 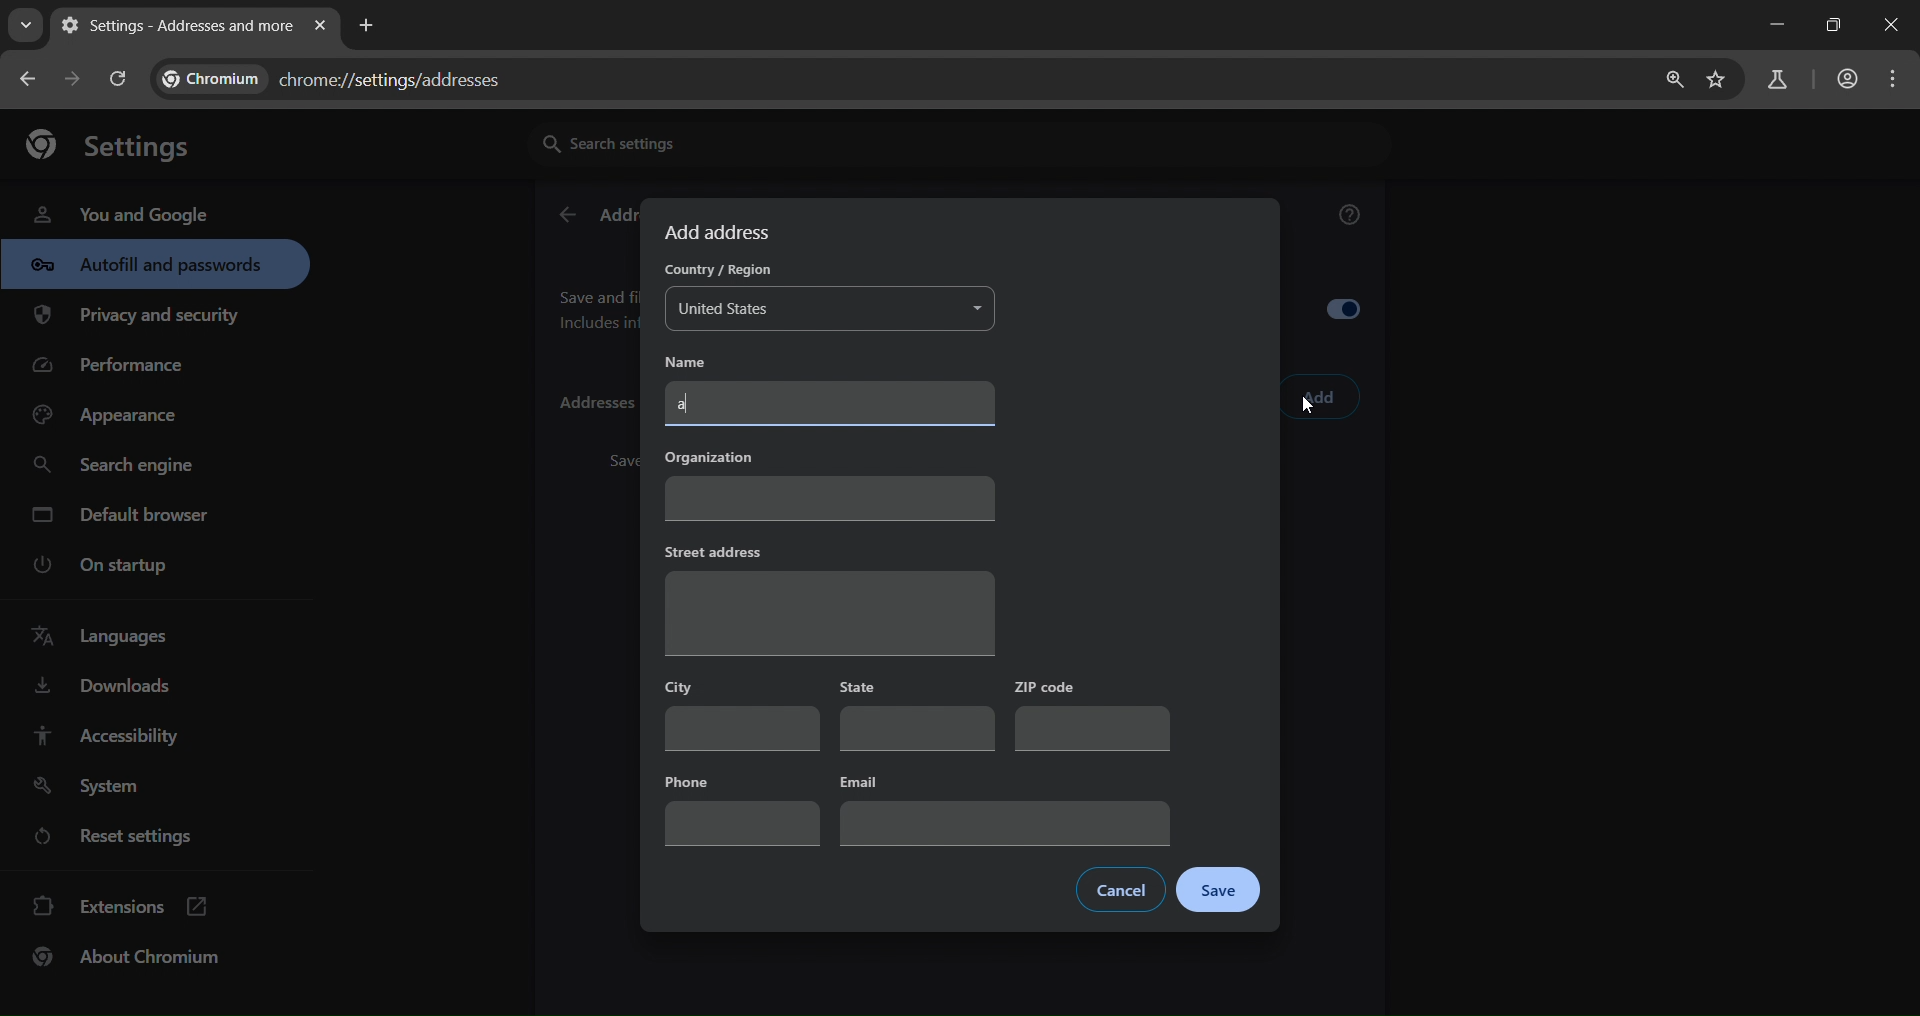 What do you see at coordinates (1351, 218) in the screenshot?
I see `get help` at bounding box center [1351, 218].